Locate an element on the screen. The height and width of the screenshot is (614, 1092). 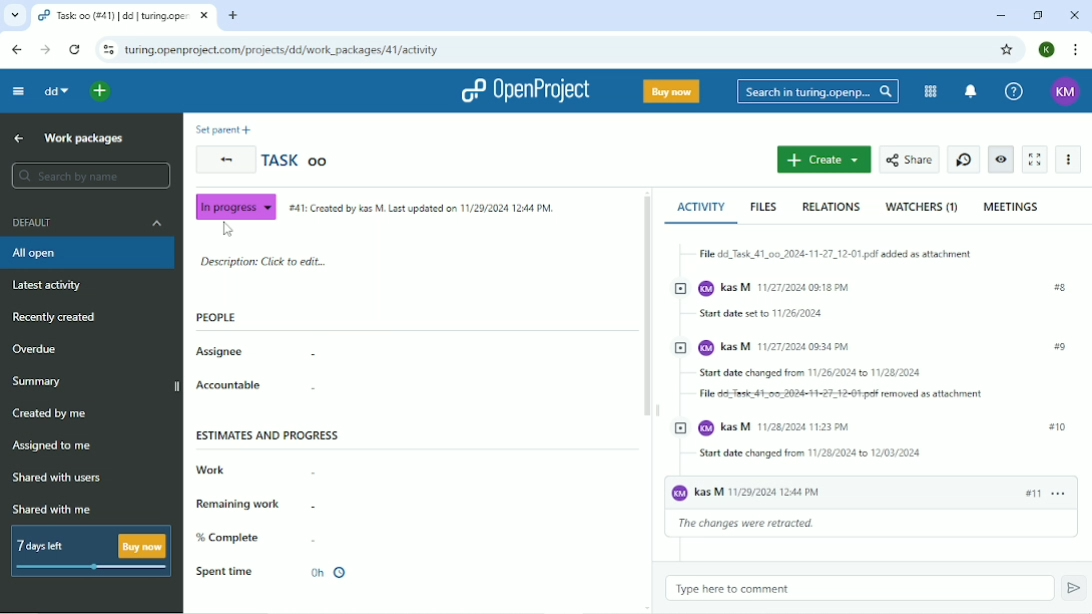
Work is located at coordinates (215, 471).